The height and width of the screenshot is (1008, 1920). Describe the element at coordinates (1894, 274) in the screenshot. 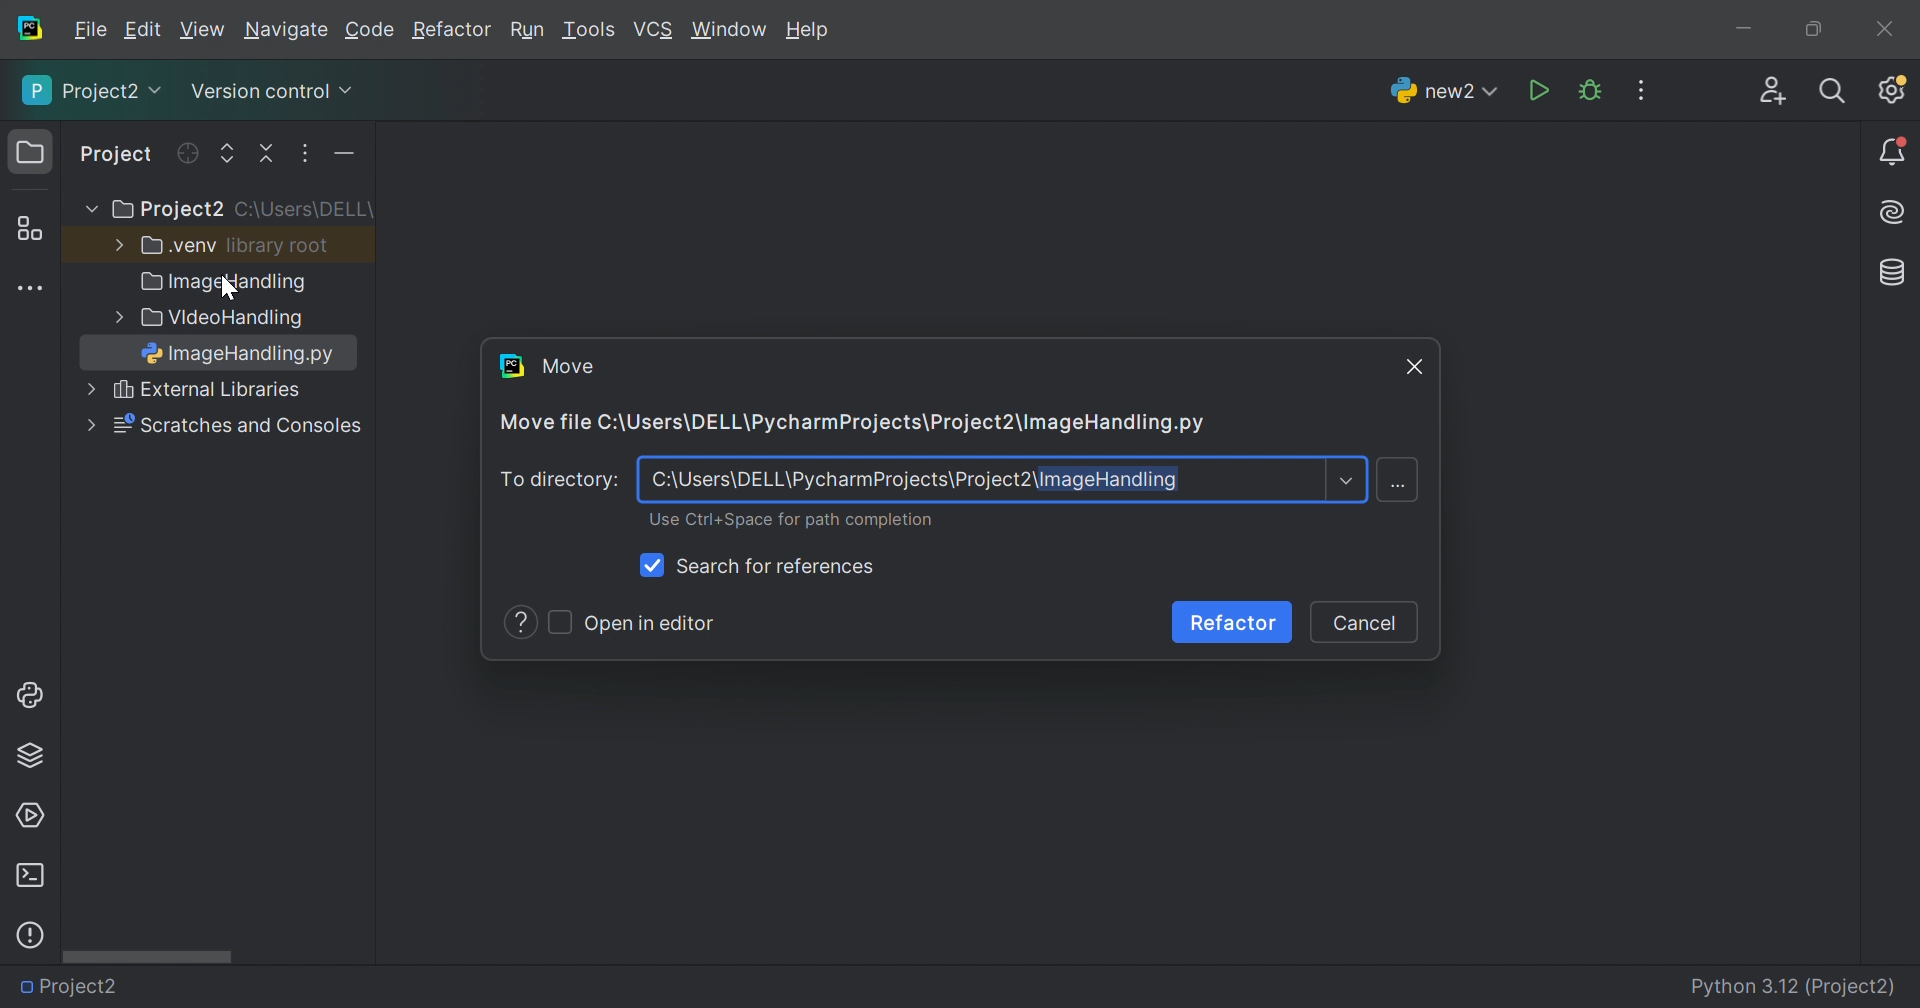

I see `Database` at that location.